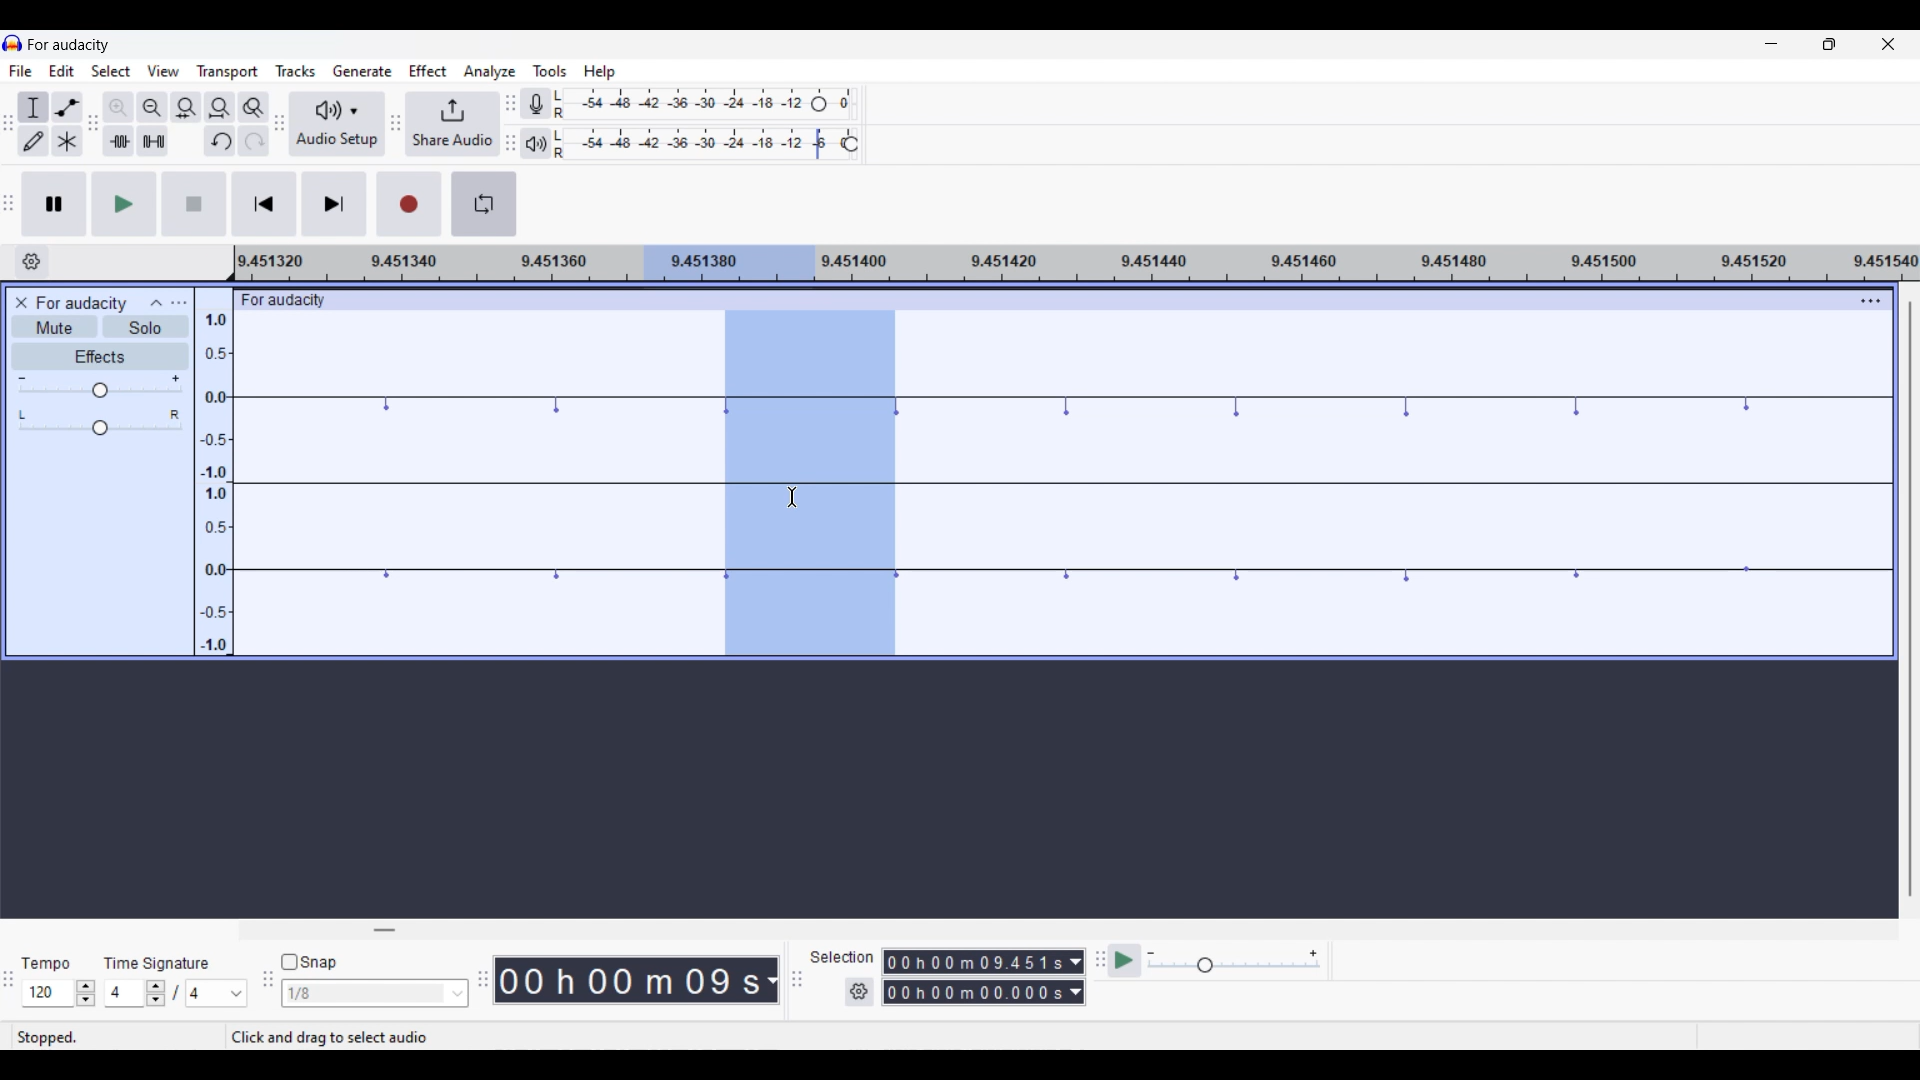 The height and width of the screenshot is (1080, 1920). I want to click on Play/Play once, so click(124, 204).